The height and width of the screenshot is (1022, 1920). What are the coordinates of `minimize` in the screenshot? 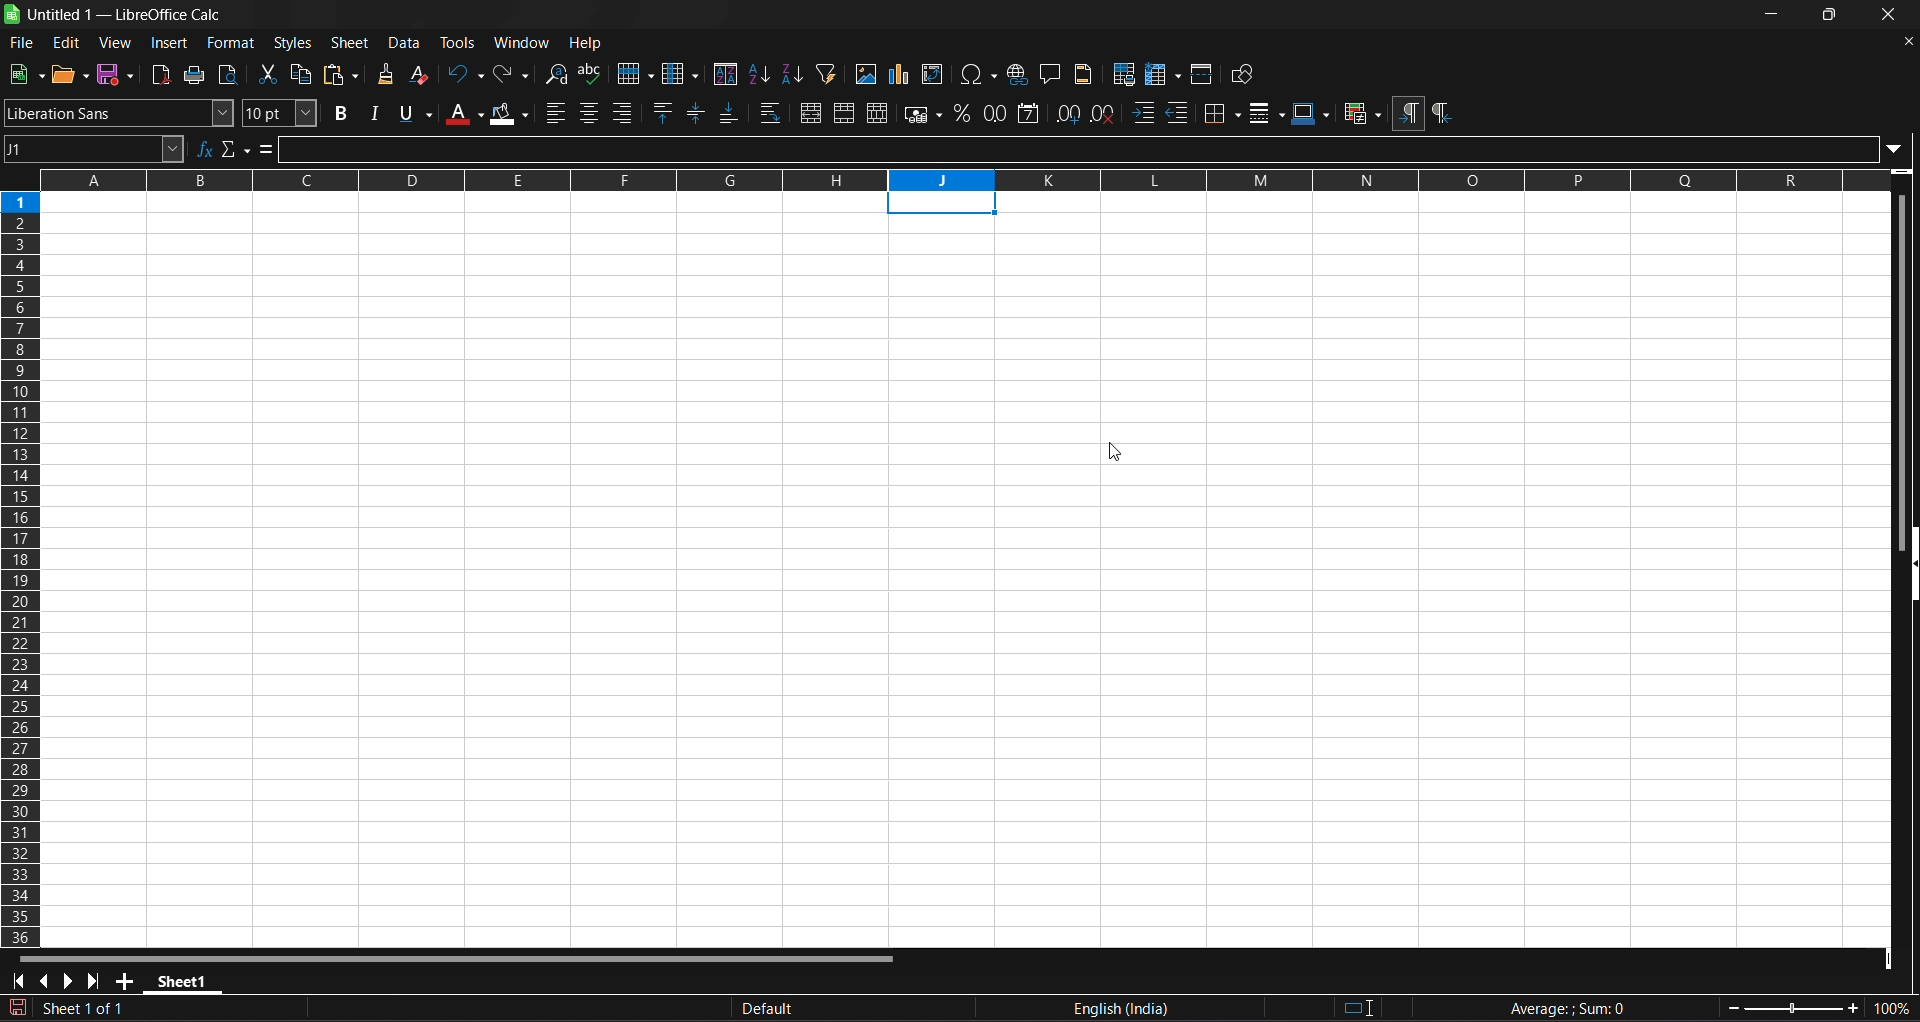 It's located at (1772, 16).